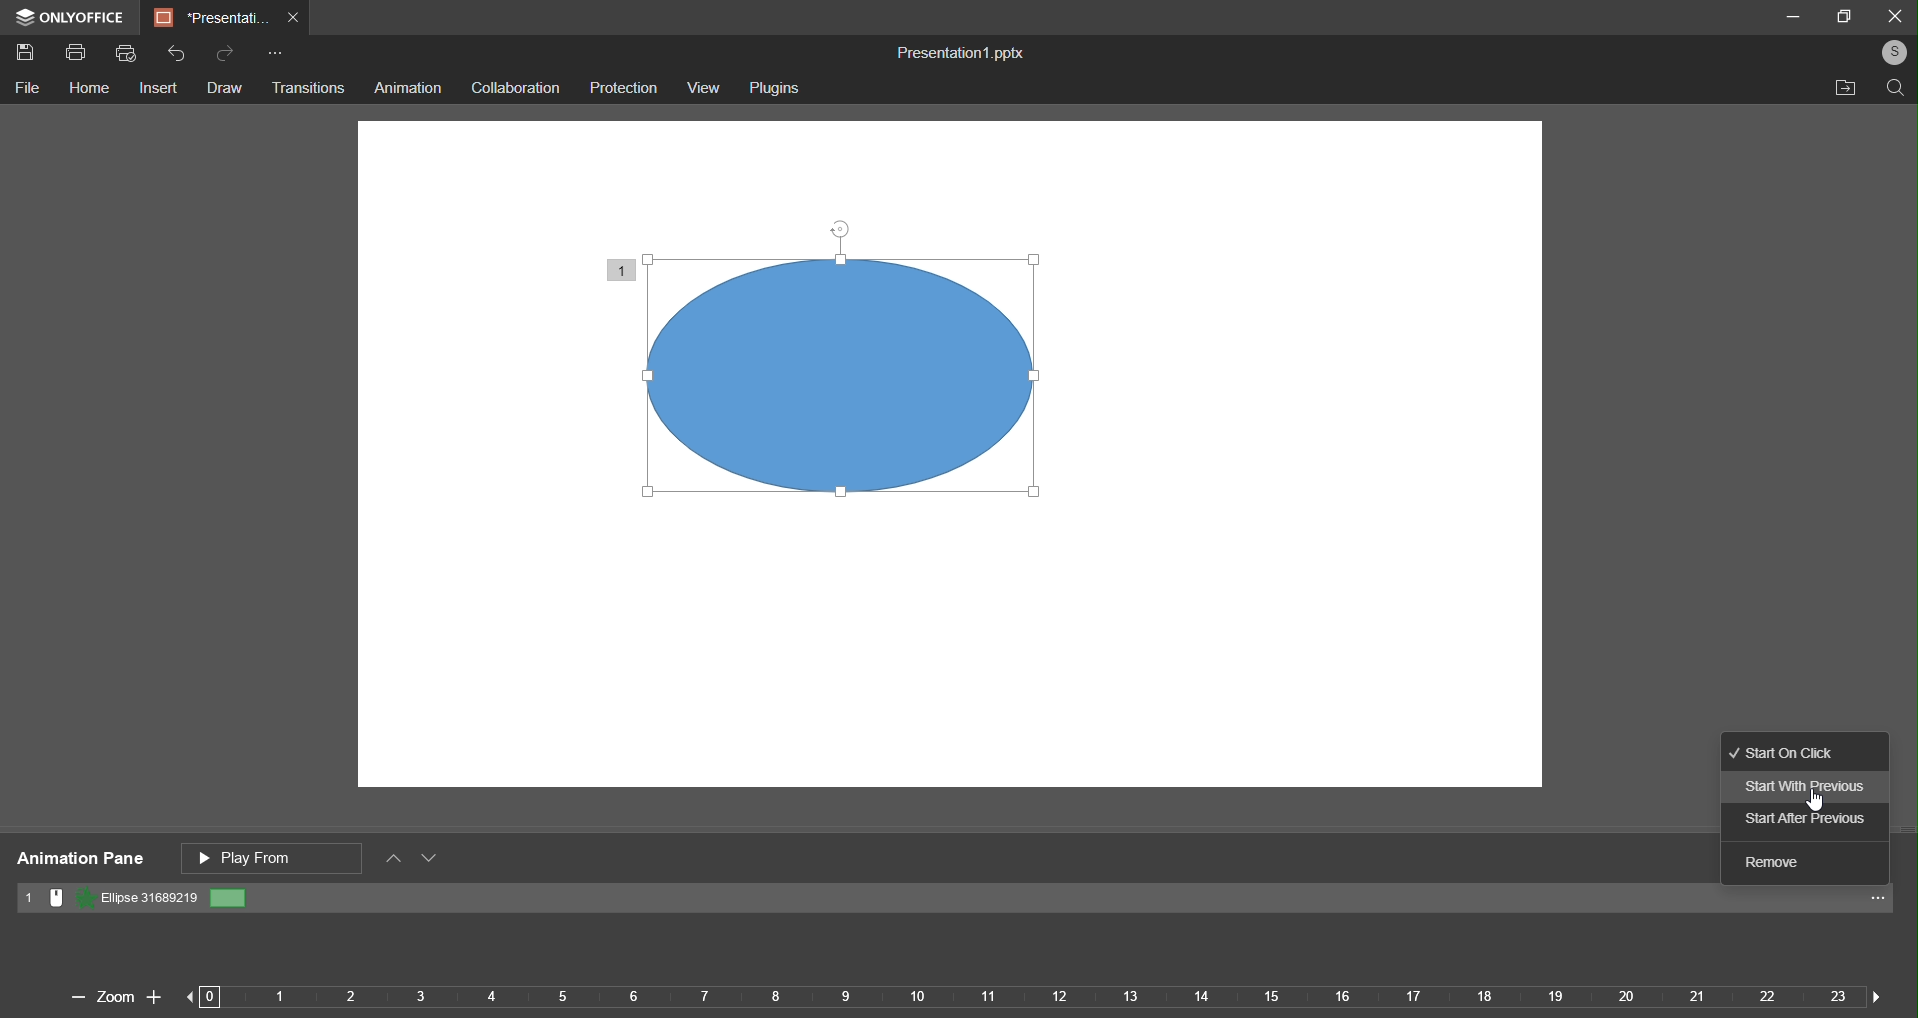  What do you see at coordinates (1894, 14) in the screenshot?
I see `close` at bounding box center [1894, 14].